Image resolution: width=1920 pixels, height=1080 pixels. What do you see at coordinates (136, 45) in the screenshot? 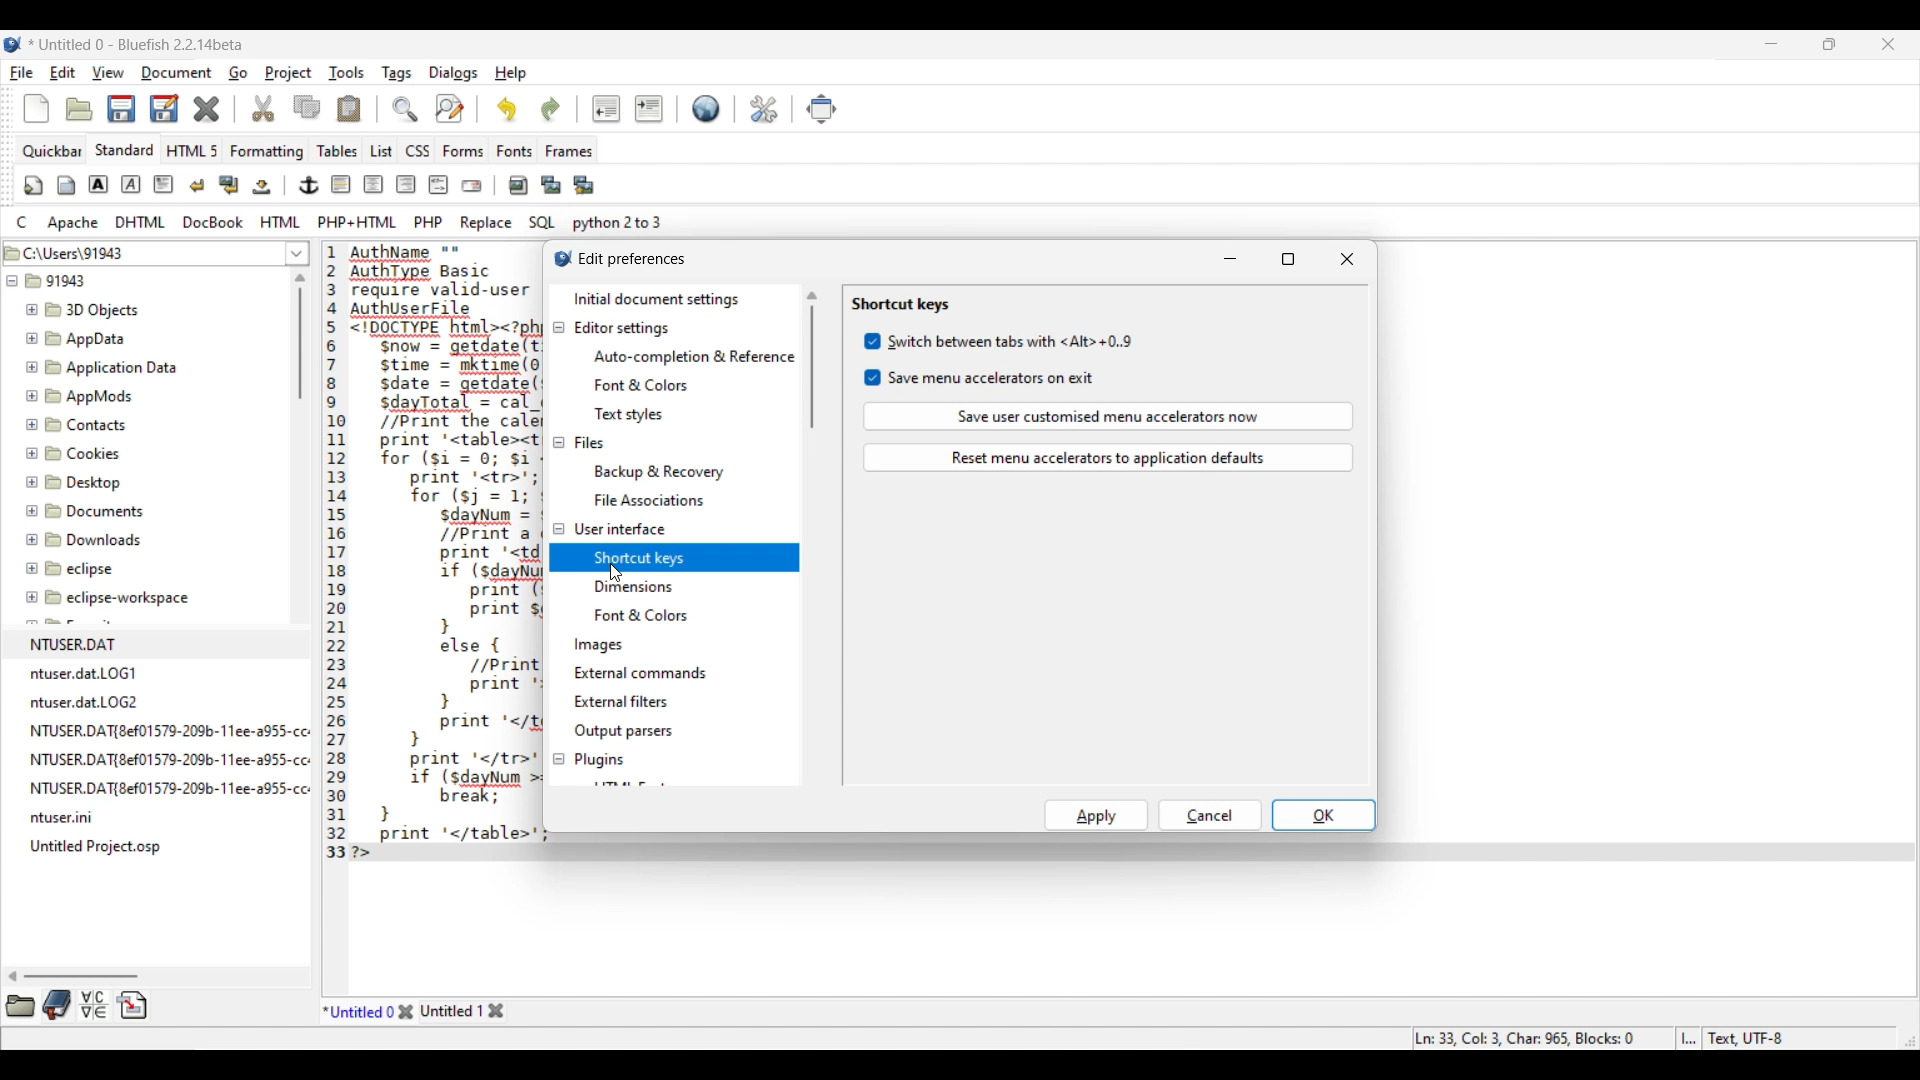
I see `Project name, software name and version ` at bounding box center [136, 45].